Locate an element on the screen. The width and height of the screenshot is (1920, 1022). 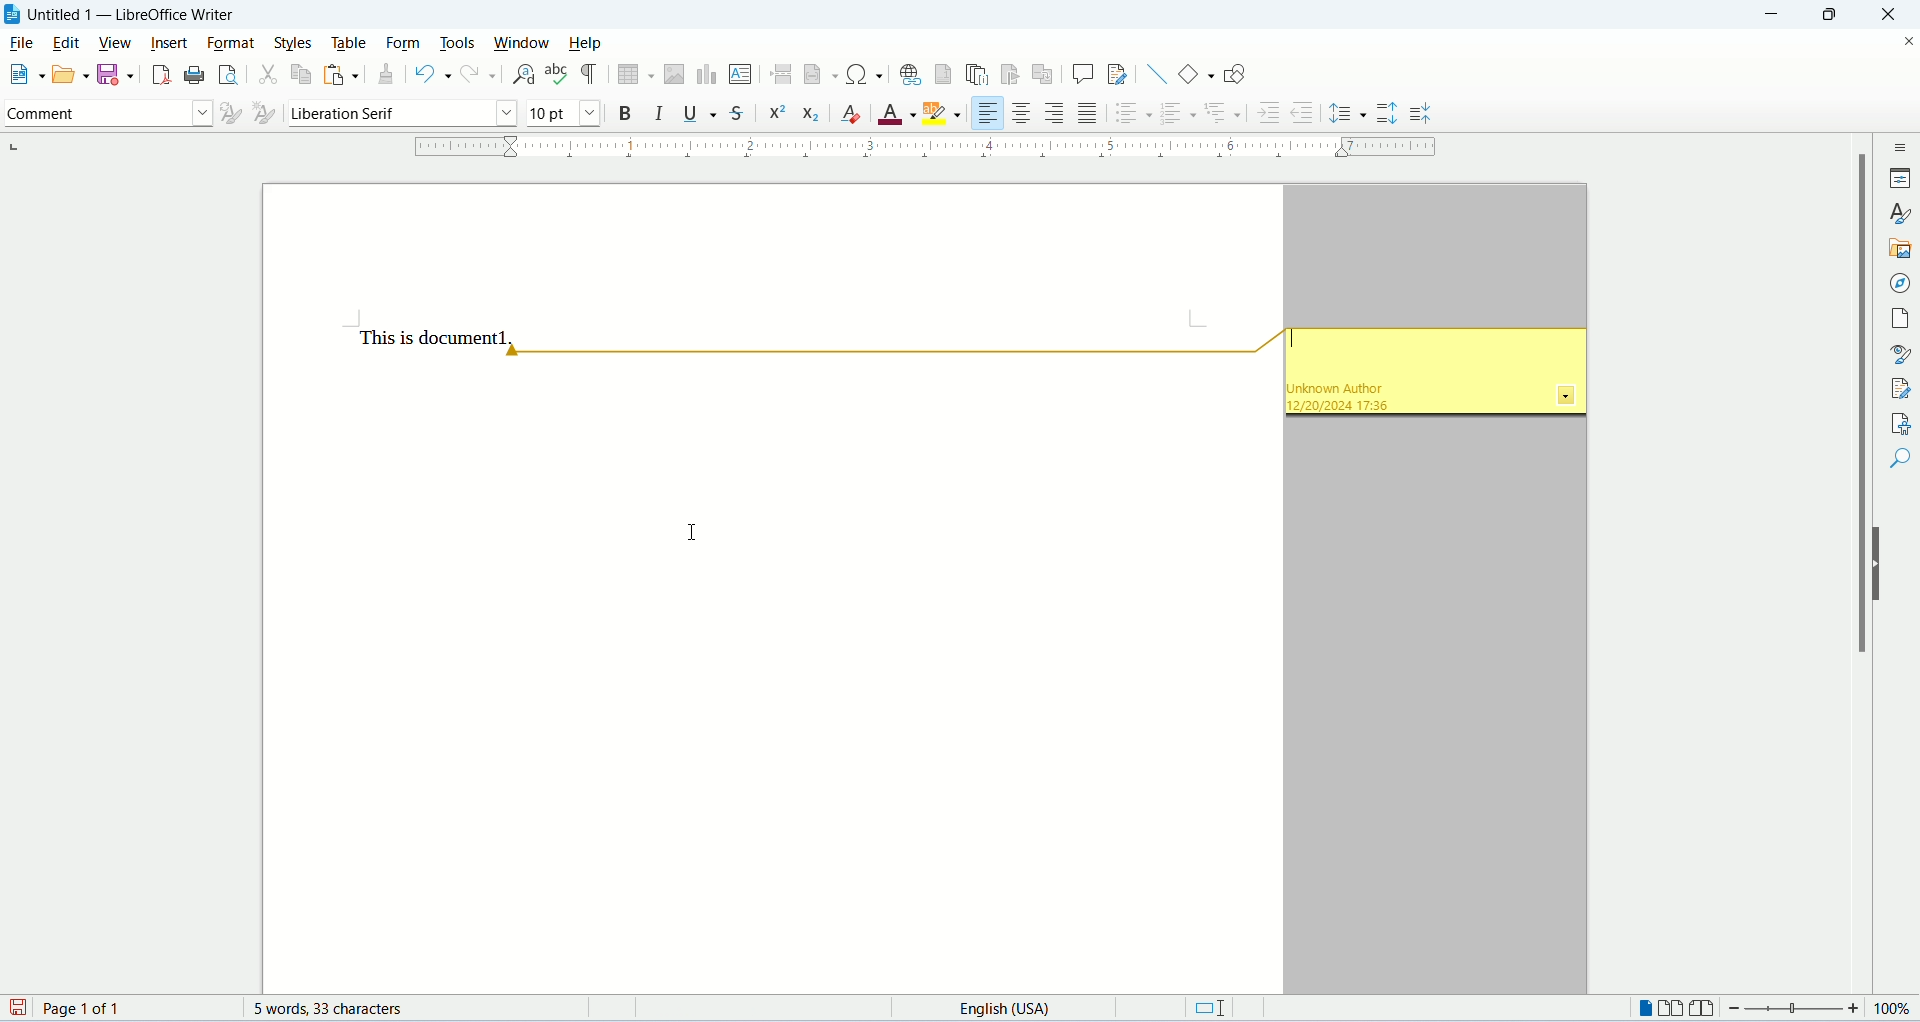
insert textbox is located at coordinates (741, 74).